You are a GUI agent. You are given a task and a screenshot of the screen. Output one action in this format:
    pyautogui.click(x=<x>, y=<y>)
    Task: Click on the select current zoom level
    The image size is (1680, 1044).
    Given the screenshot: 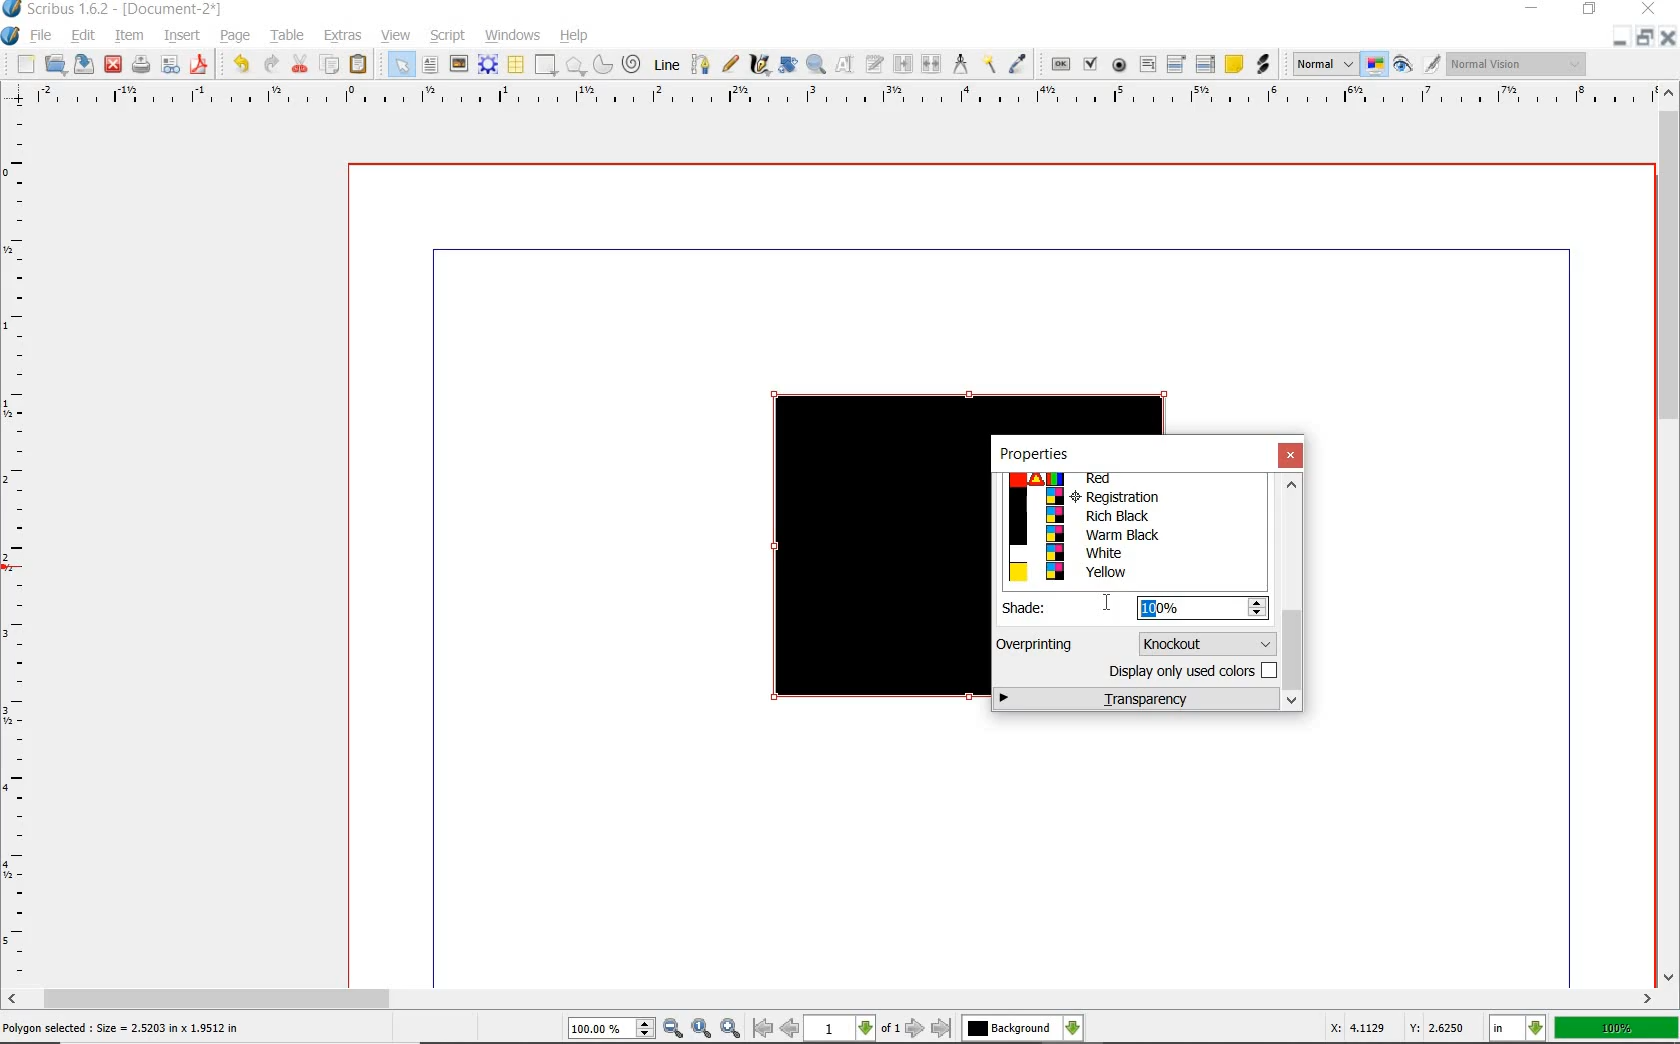 What is the action you would take?
    pyautogui.click(x=611, y=1030)
    